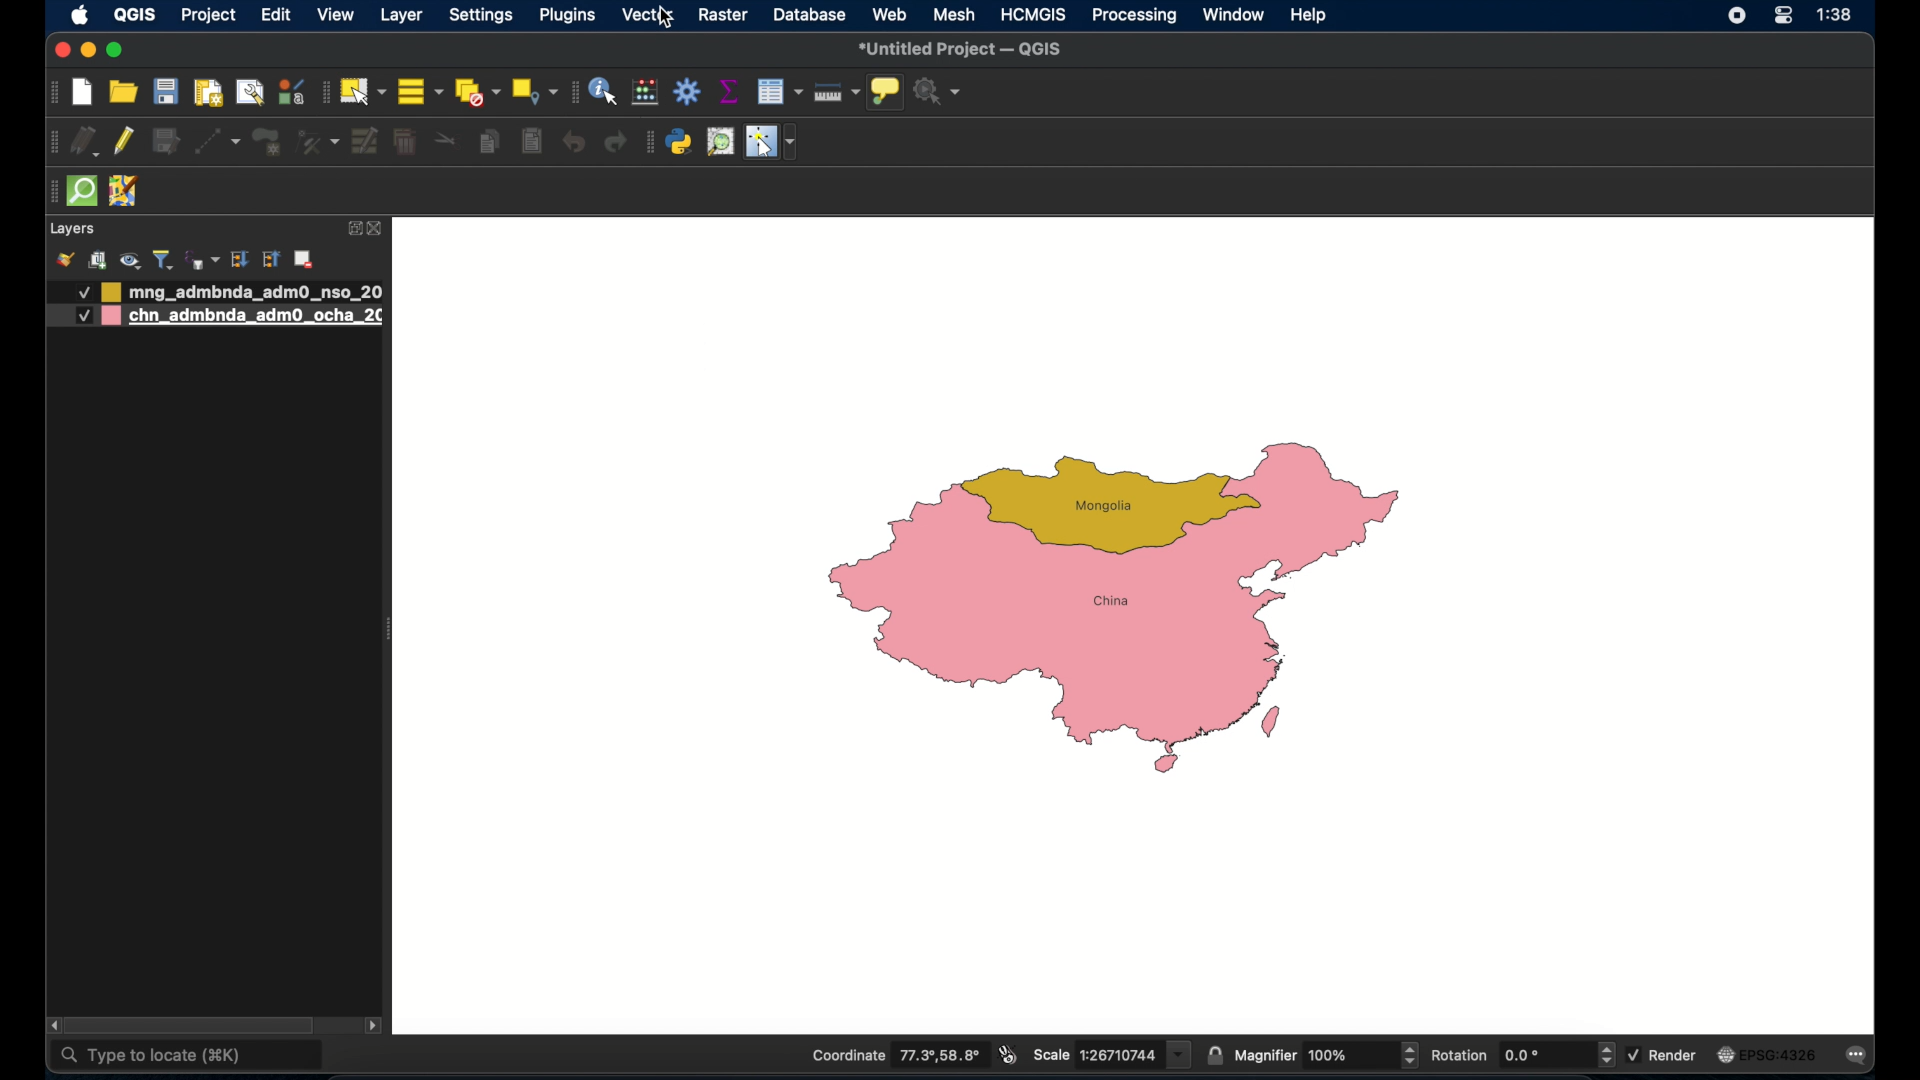  Describe the element at coordinates (725, 16) in the screenshot. I see `raster` at that location.